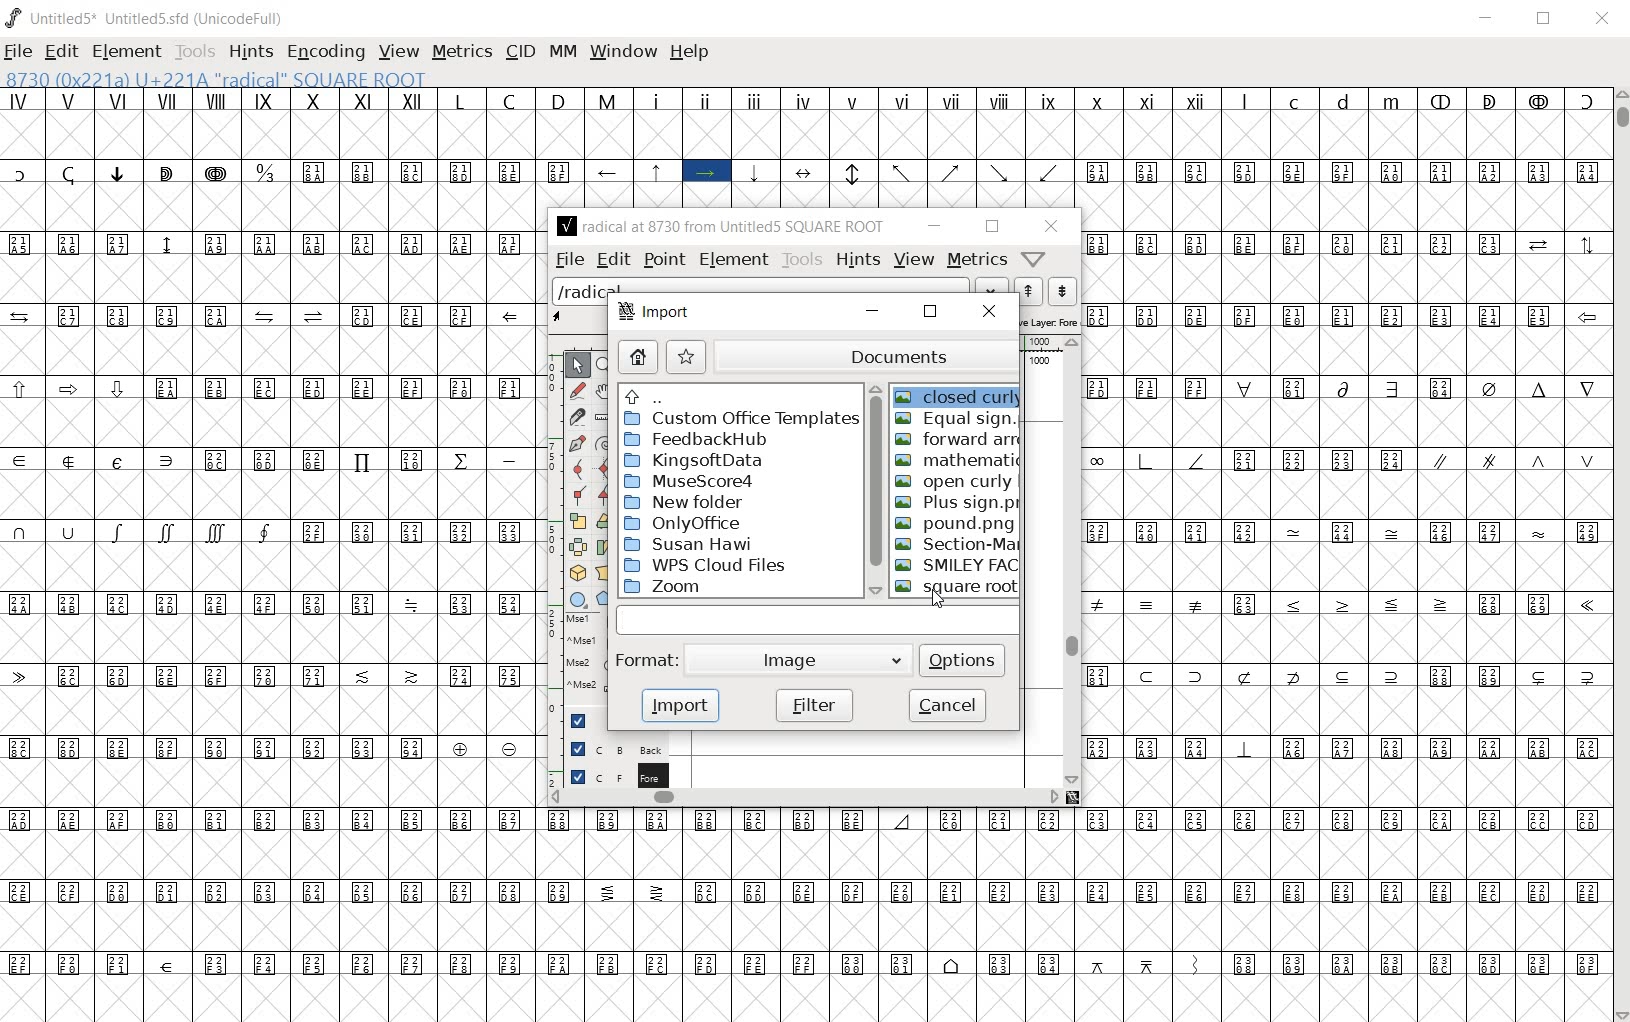  What do you see at coordinates (397, 52) in the screenshot?
I see `VIEW` at bounding box center [397, 52].